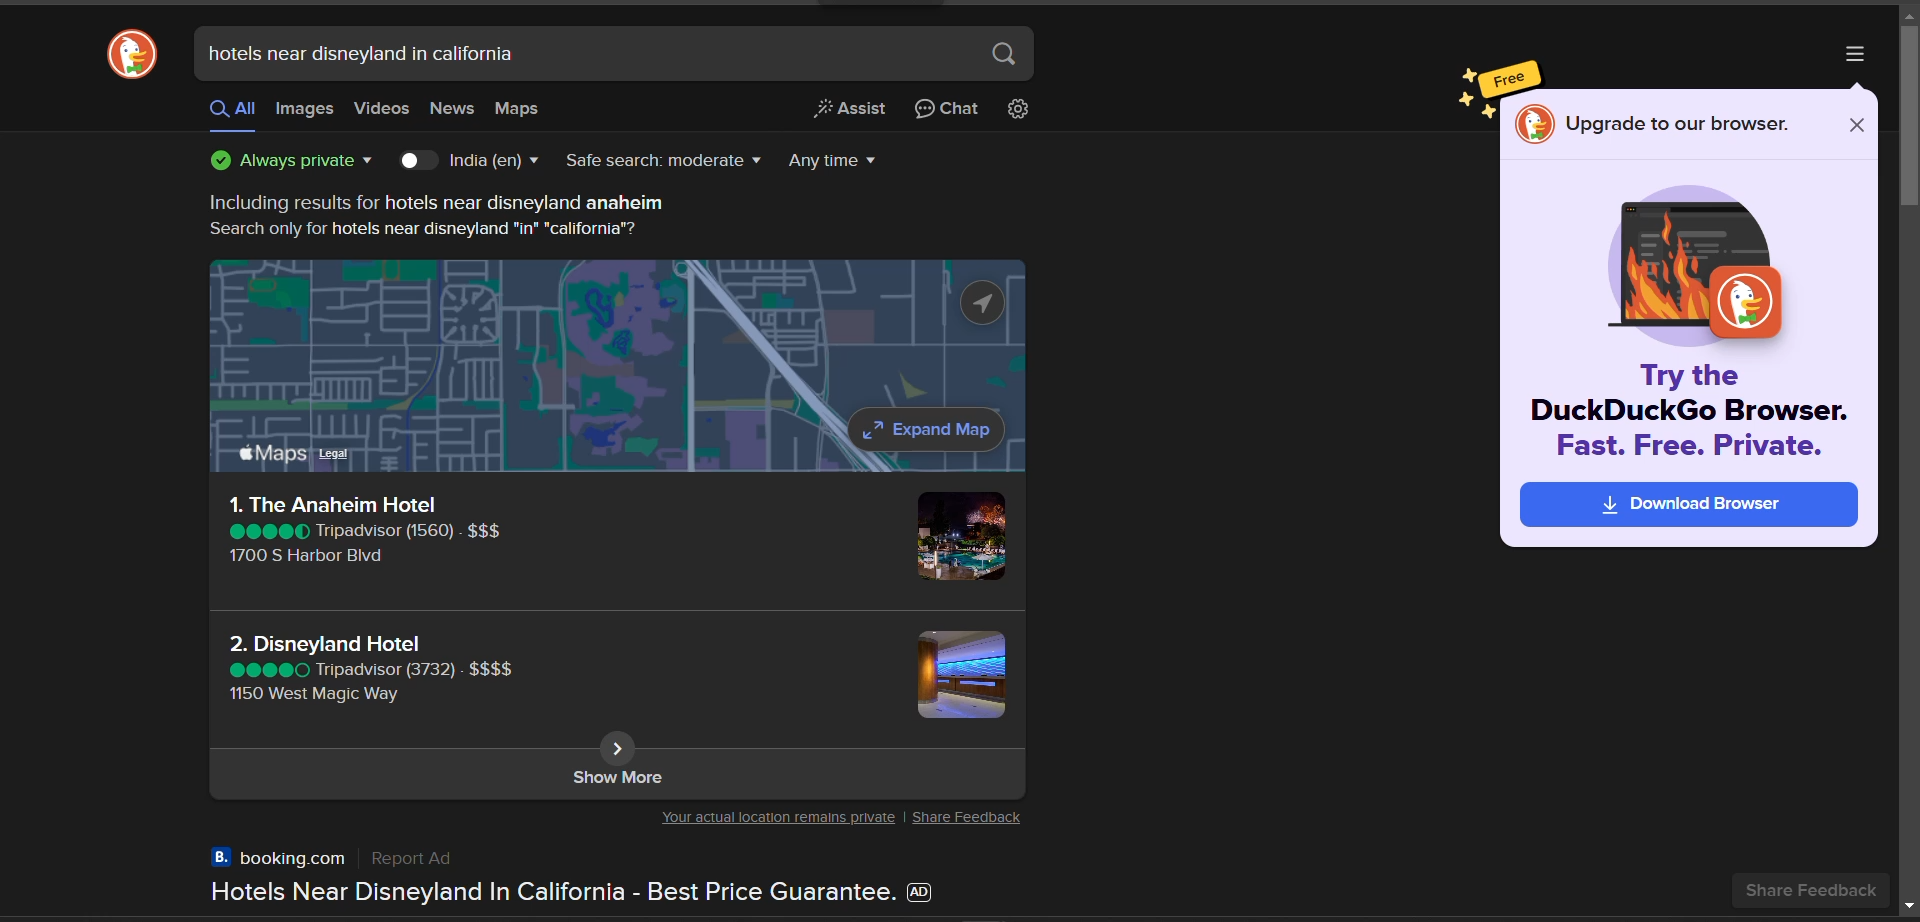 This screenshot has height=922, width=1920. What do you see at coordinates (947, 110) in the screenshot?
I see `chat privately with AI` at bounding box center [947, 110].